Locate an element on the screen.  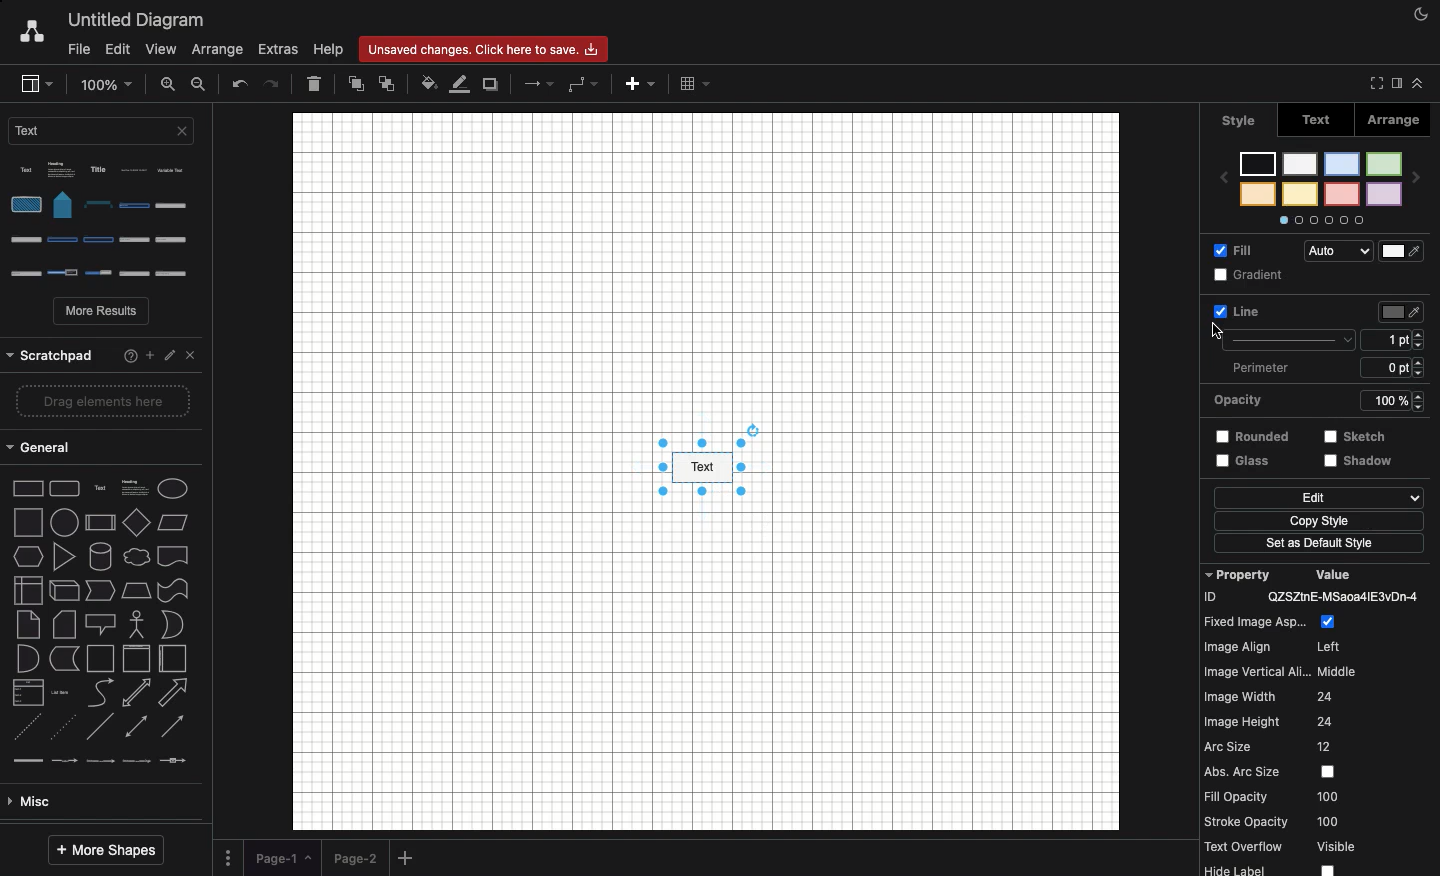
cursor is located at coordinates (1216, 335).